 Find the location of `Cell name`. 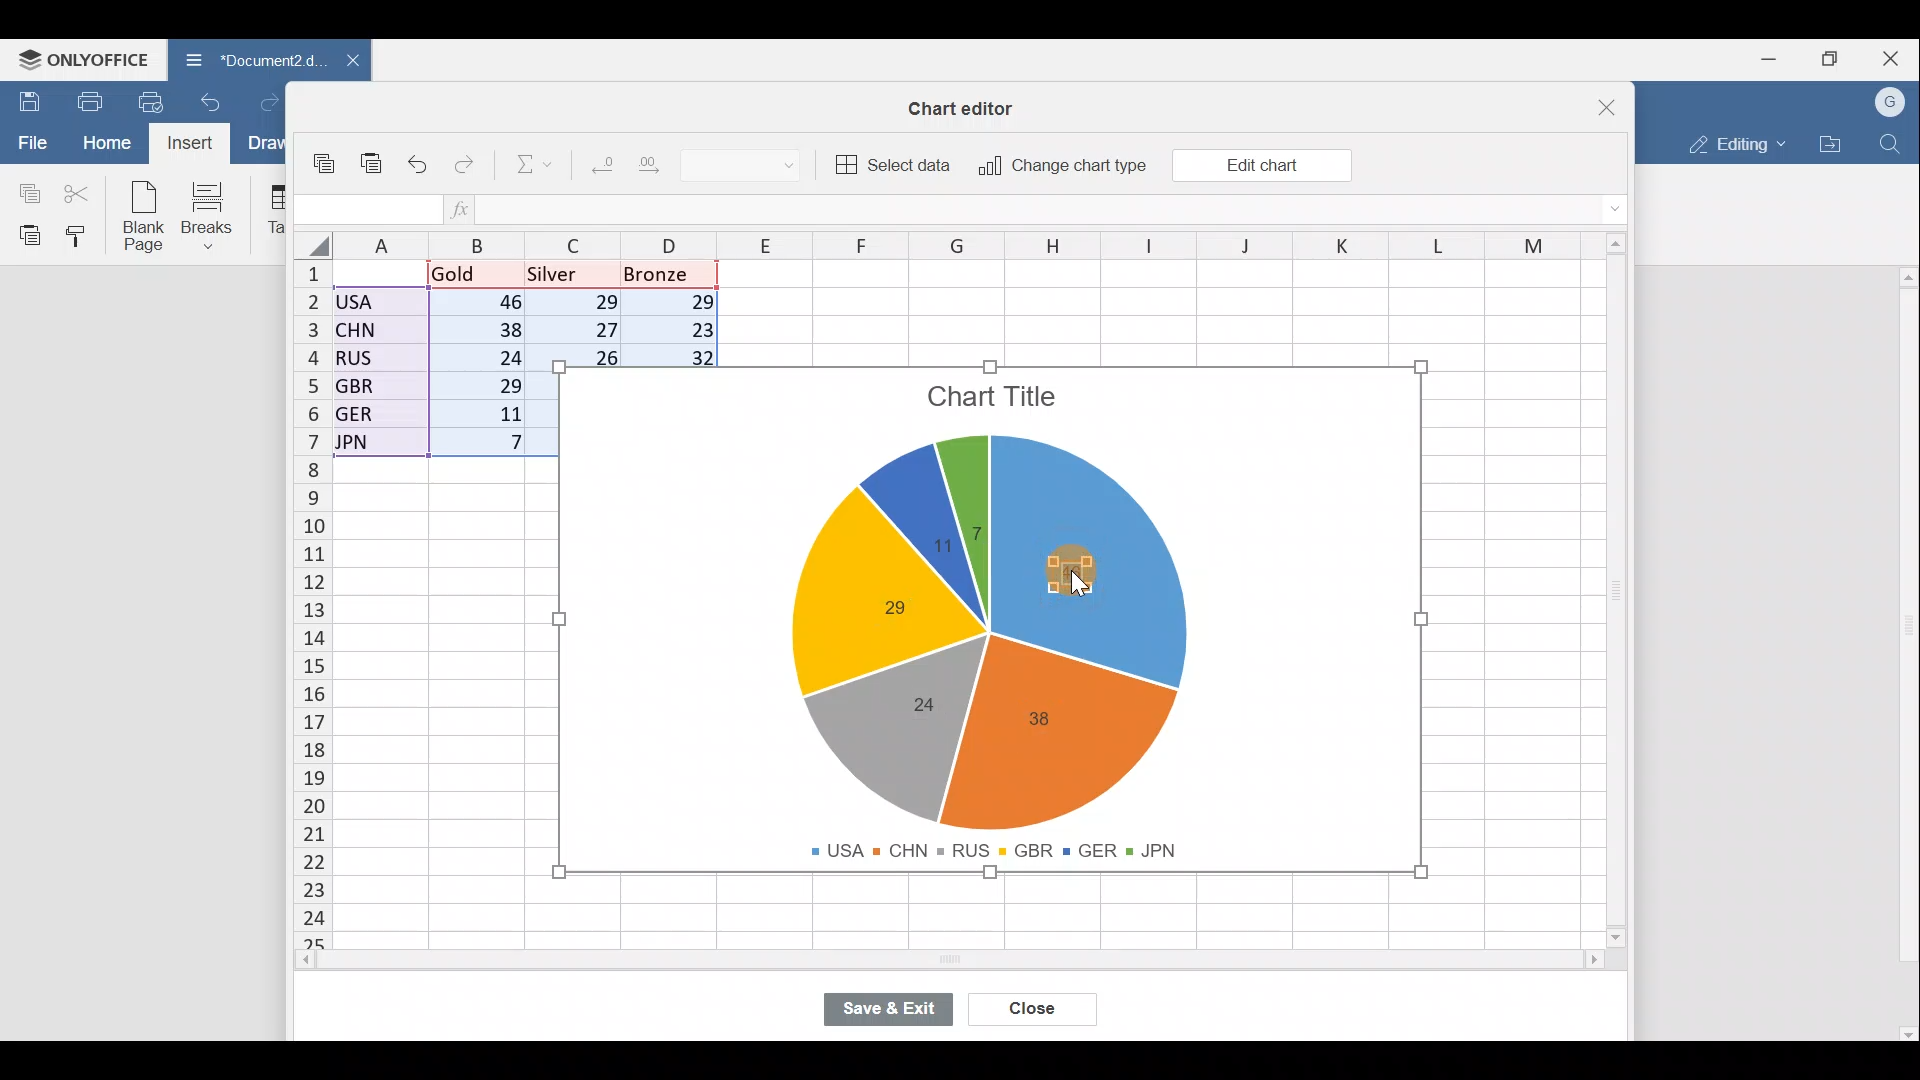

Cell name is located at coordinates (365, 210).